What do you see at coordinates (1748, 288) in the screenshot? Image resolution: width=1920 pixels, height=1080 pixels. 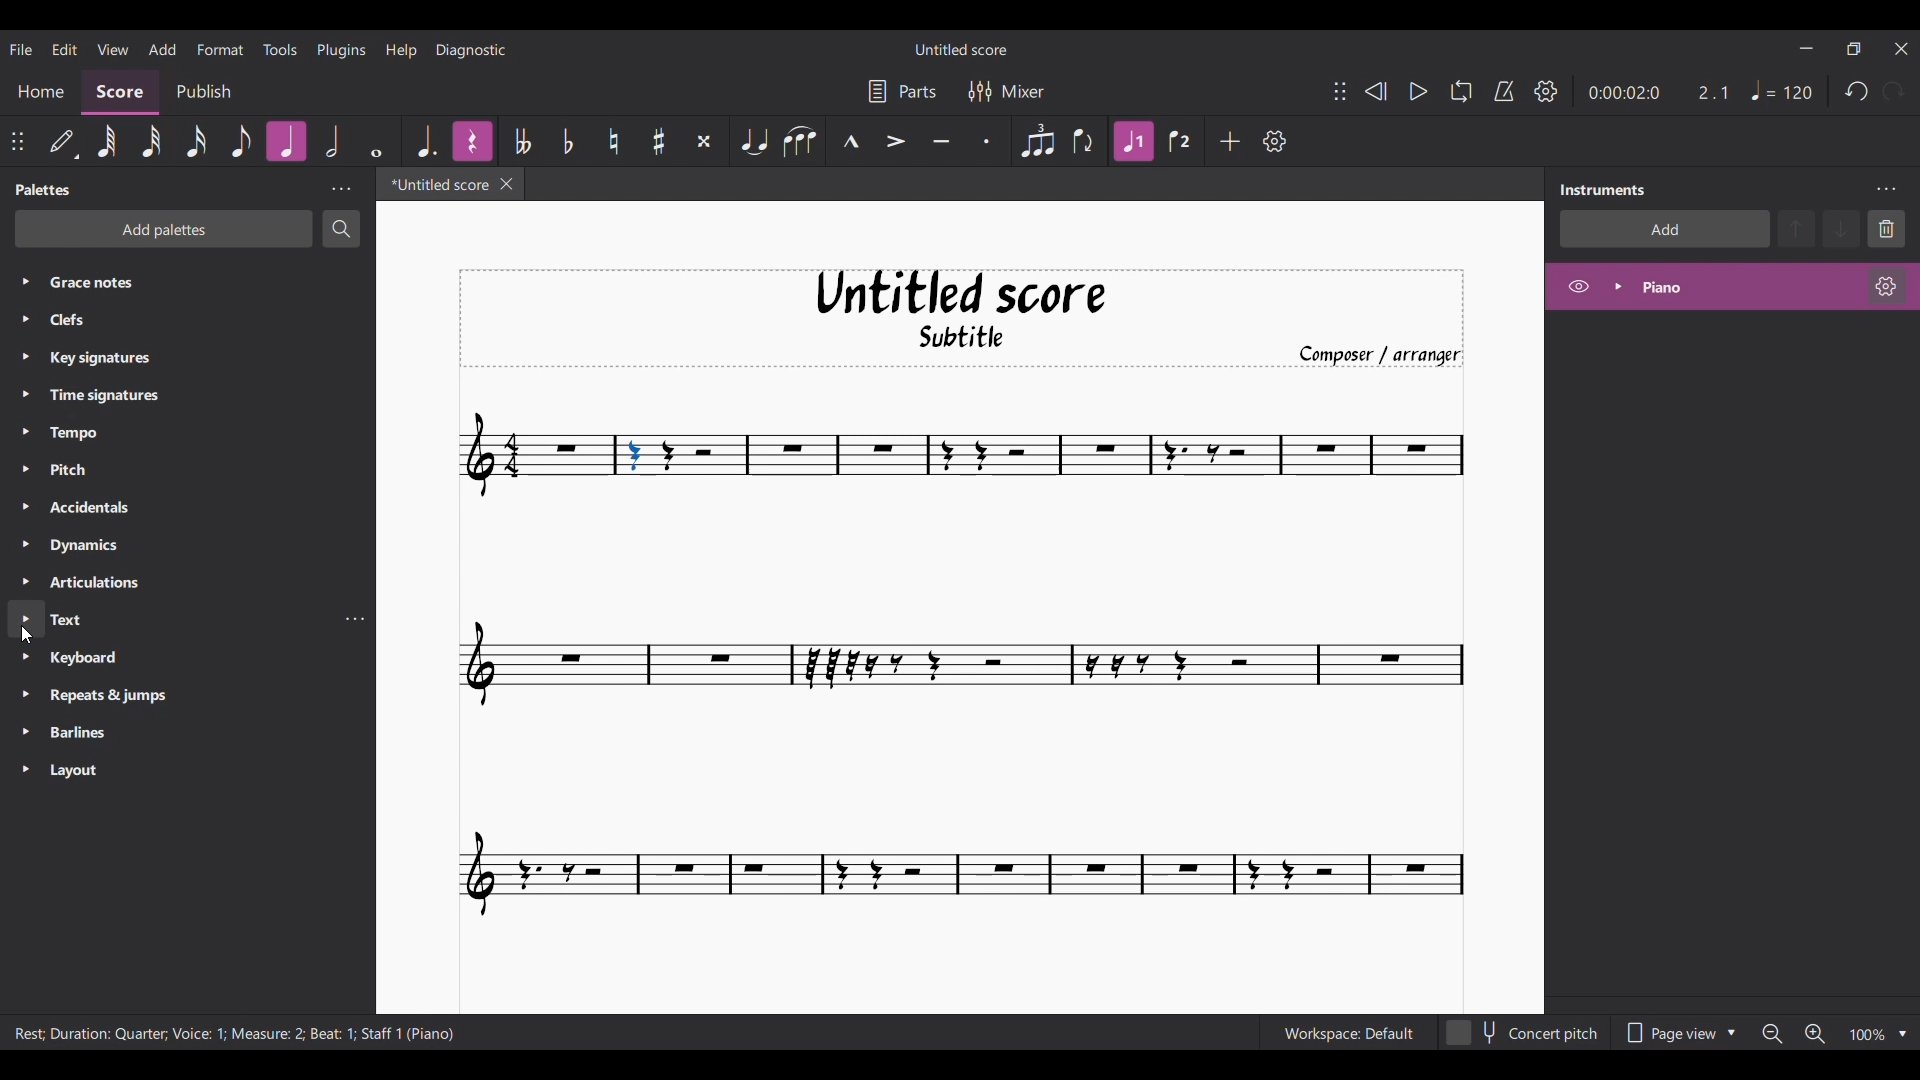 I see `Current instrument, highlighted` at bounding box center [1748, 288].